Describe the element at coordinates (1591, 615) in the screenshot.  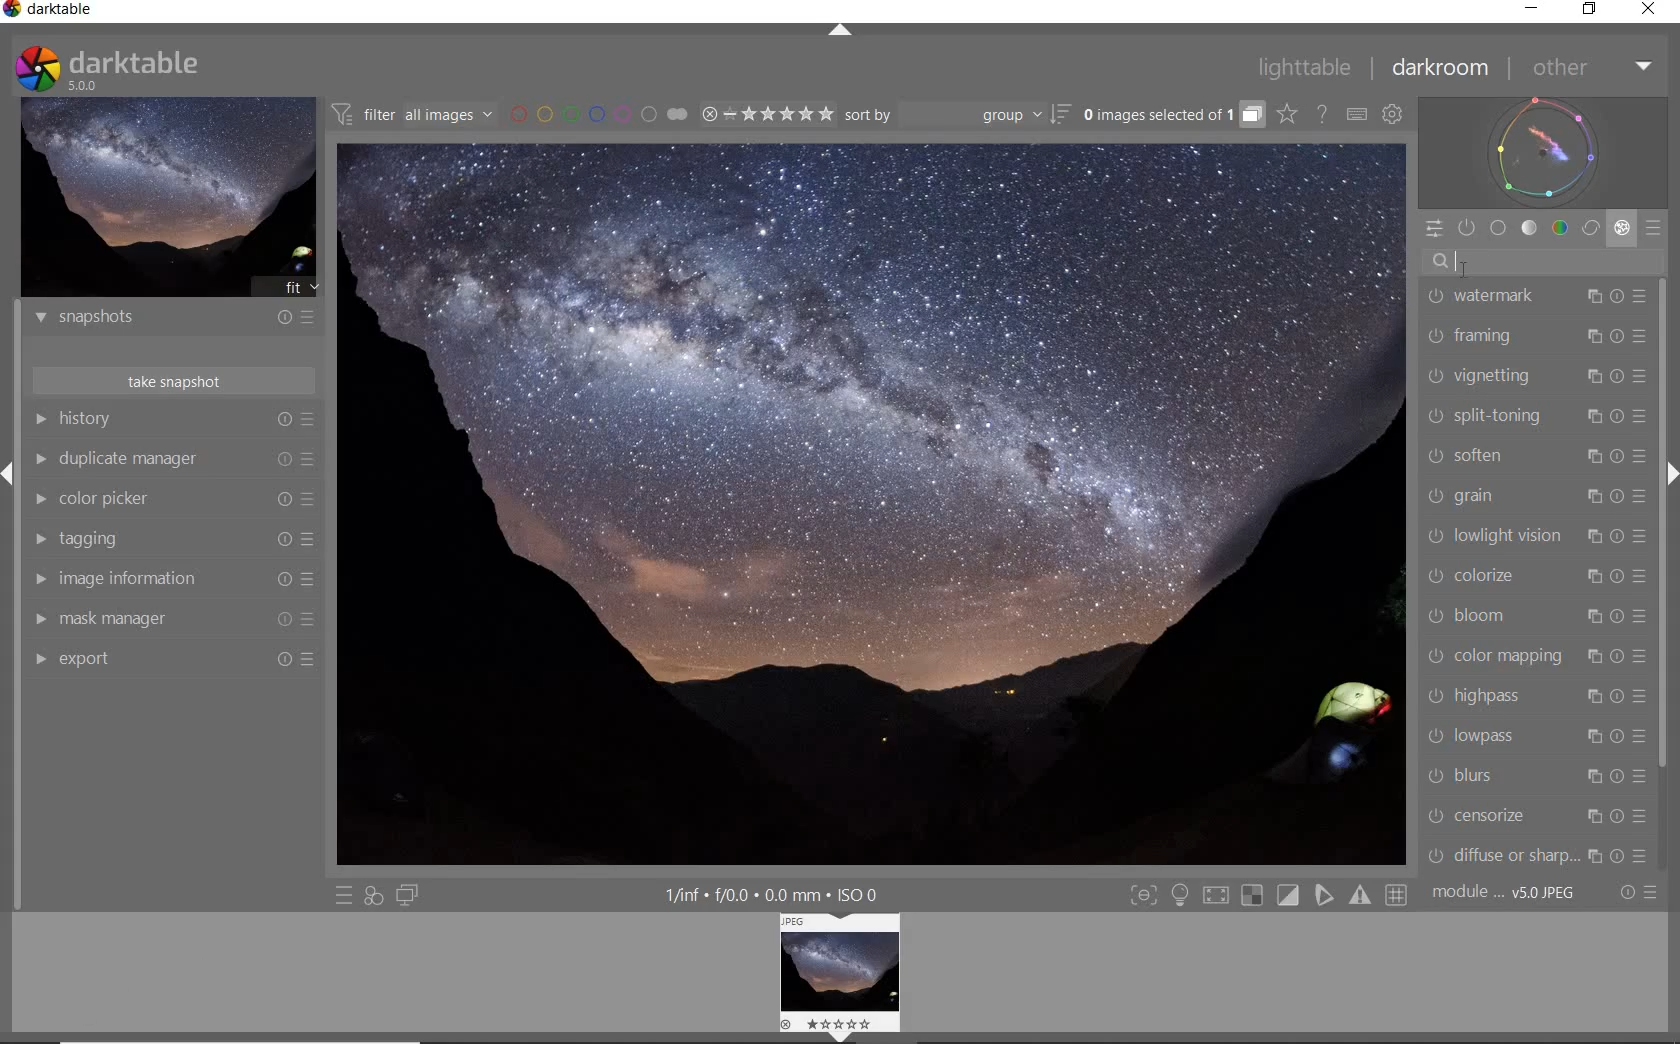
I see `multiple instance actions` at that location.